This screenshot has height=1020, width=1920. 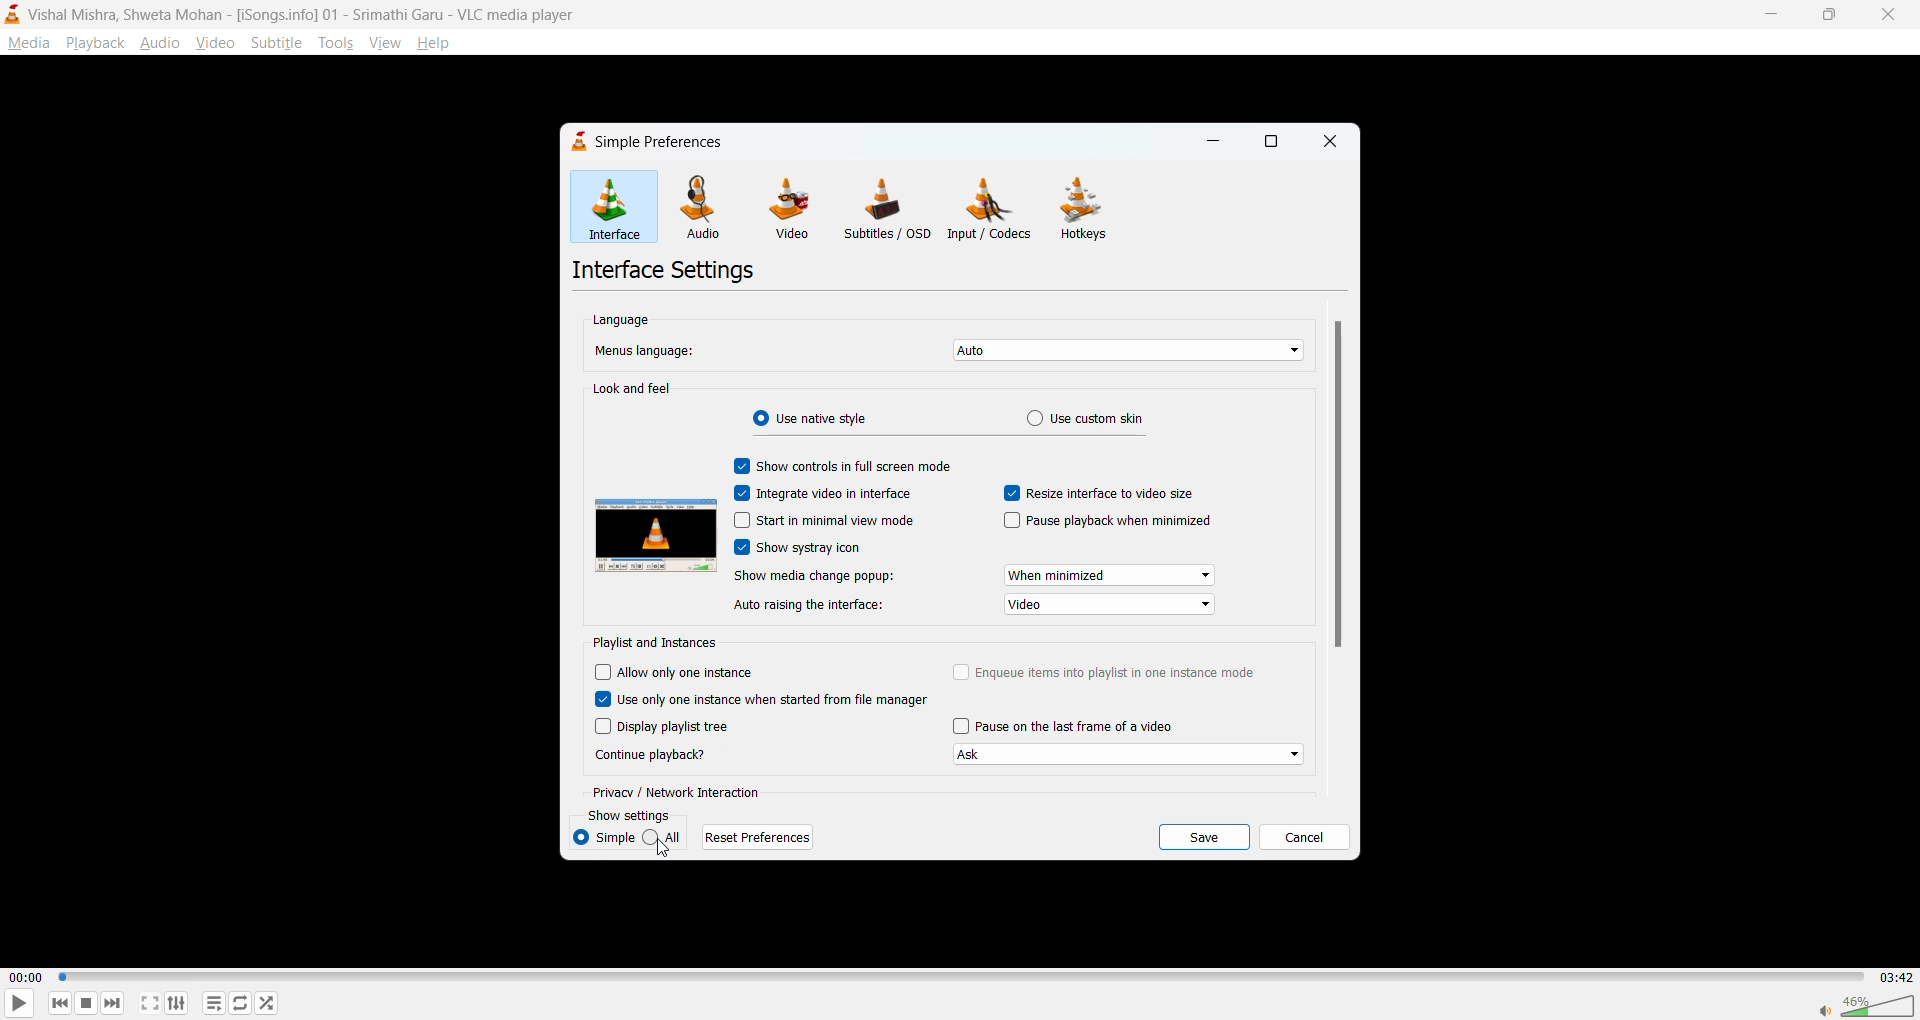 What do you see at coordinates (1824, 17) in the screenshot?
I see `maximize` at bounding box center [1824, 17].